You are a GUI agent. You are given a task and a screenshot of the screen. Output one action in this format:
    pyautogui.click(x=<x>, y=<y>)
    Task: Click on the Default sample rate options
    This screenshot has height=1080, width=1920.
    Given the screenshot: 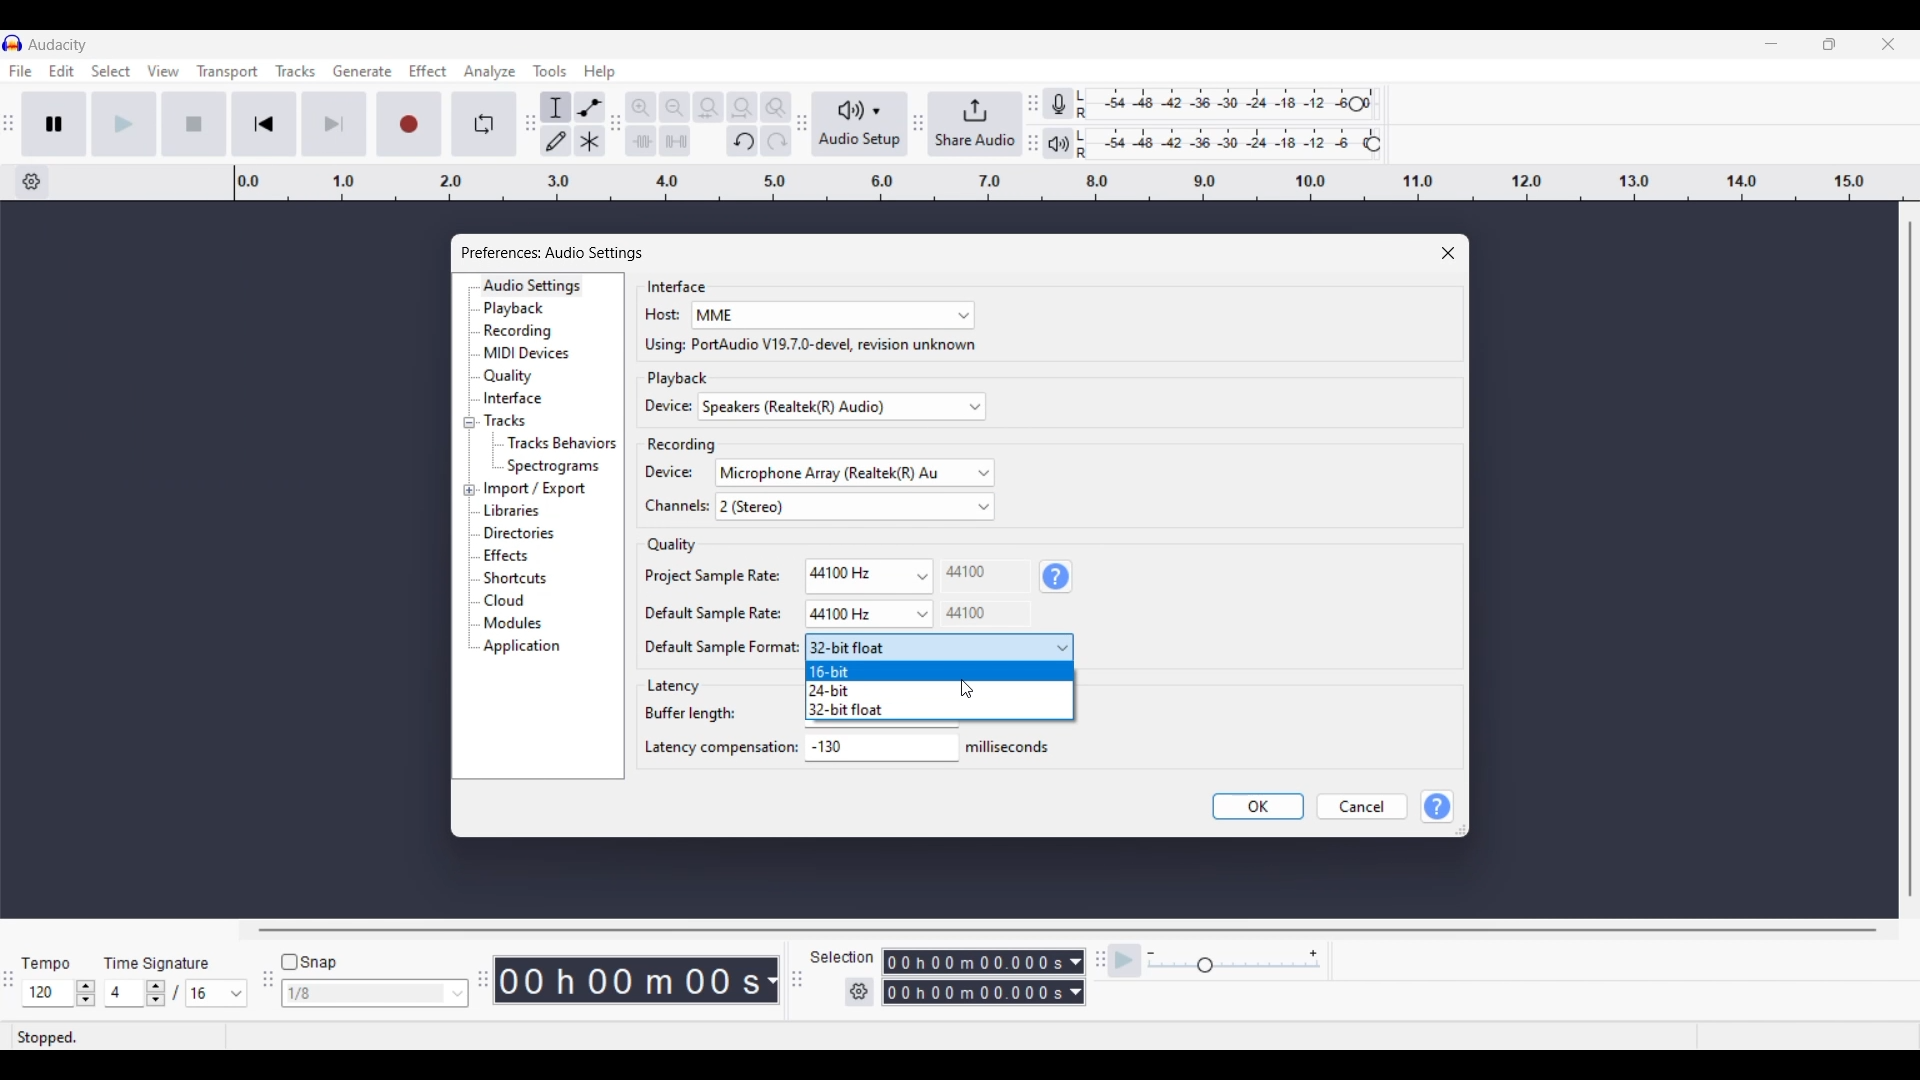 What is the action you would take?
    pyautogui.click(x=868, y=614)
    